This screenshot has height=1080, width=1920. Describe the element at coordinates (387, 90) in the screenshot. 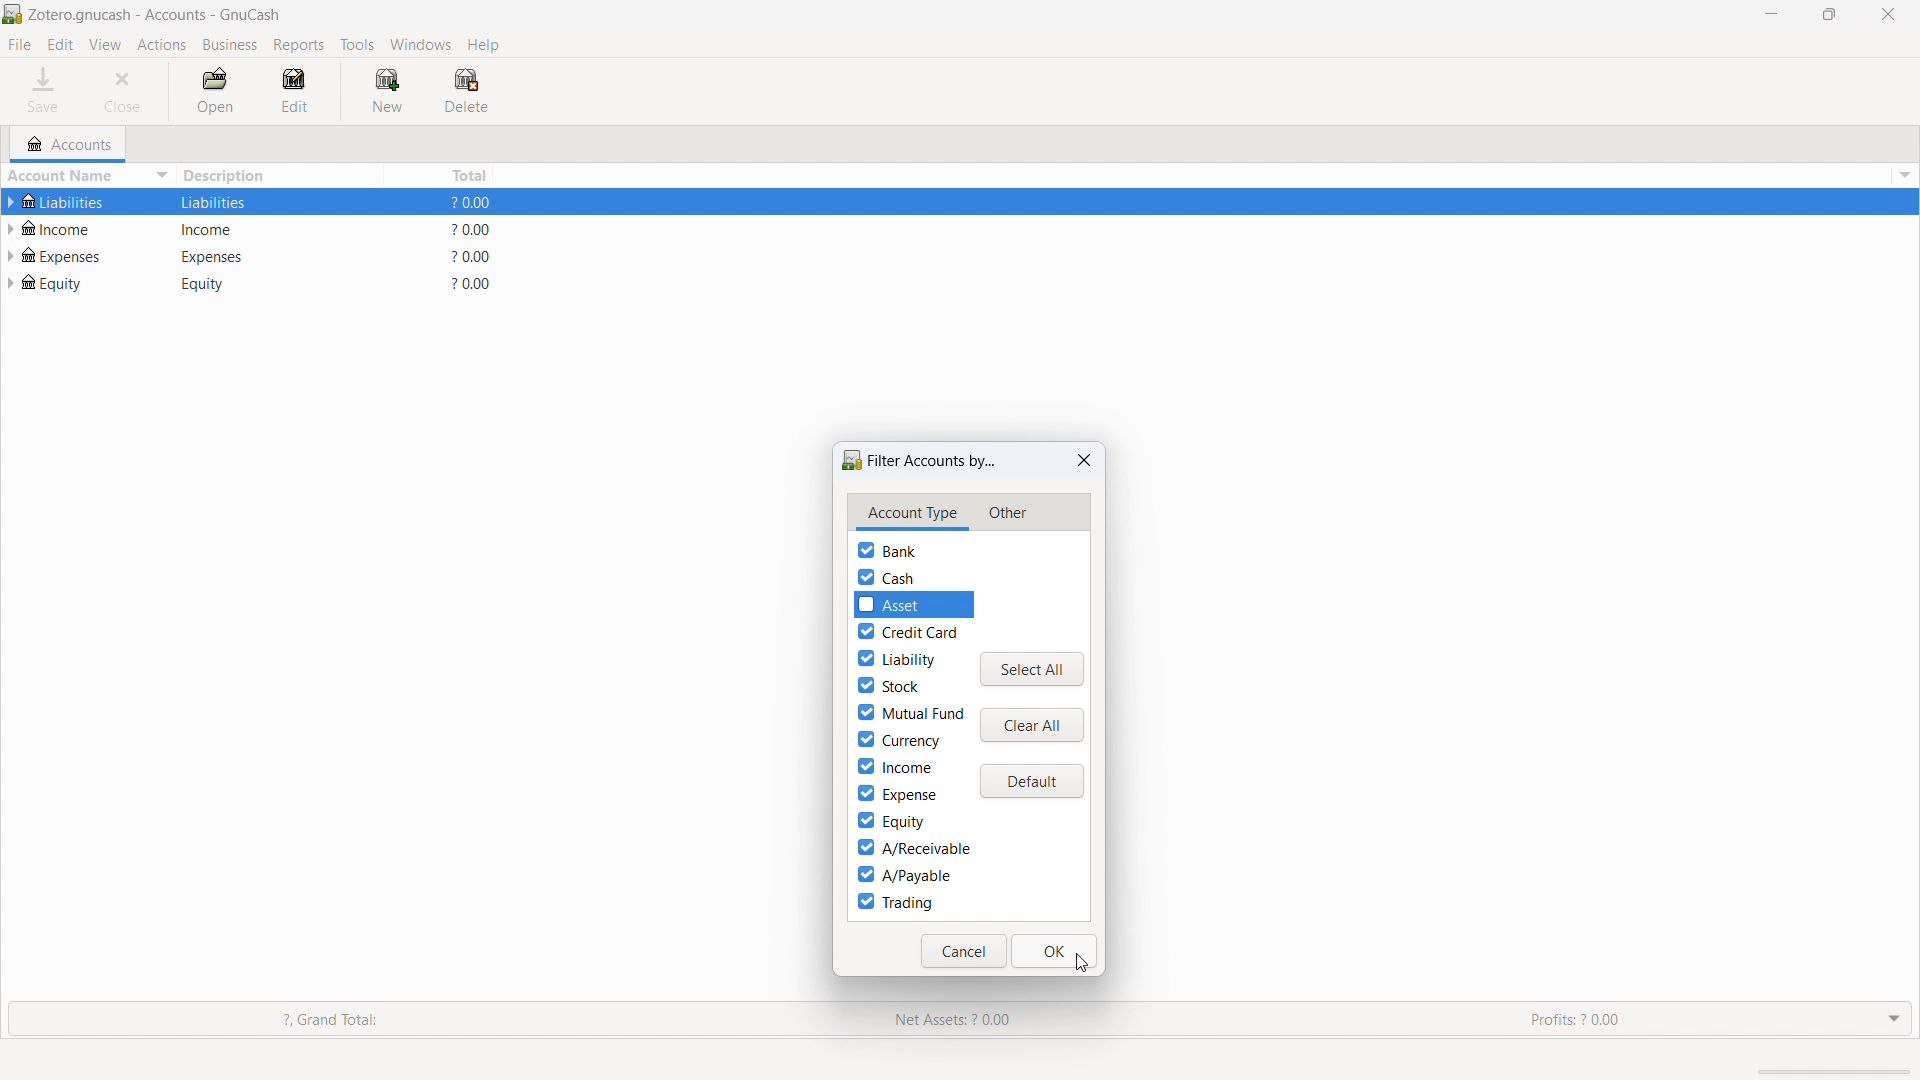

I see `new` at that location.